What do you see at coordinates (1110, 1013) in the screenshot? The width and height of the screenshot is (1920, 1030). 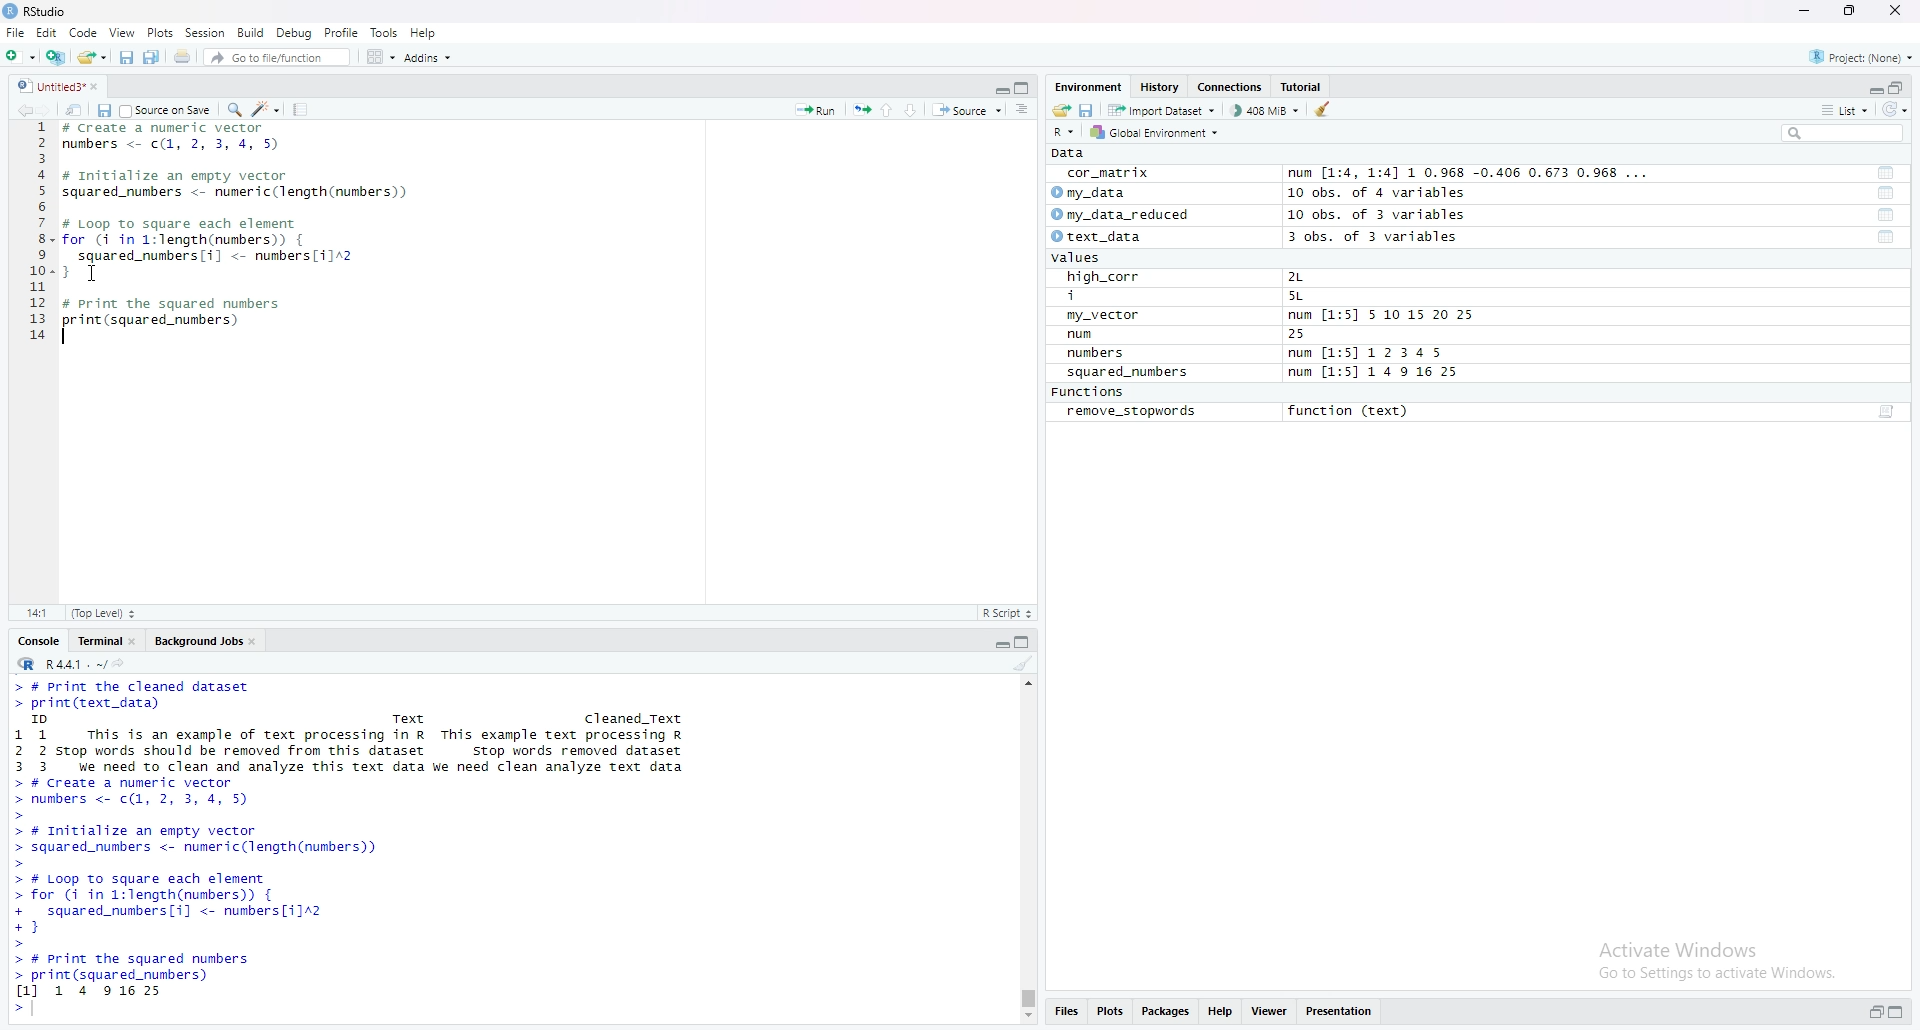 I see `Plots` at bounding box center [1110, 1013].